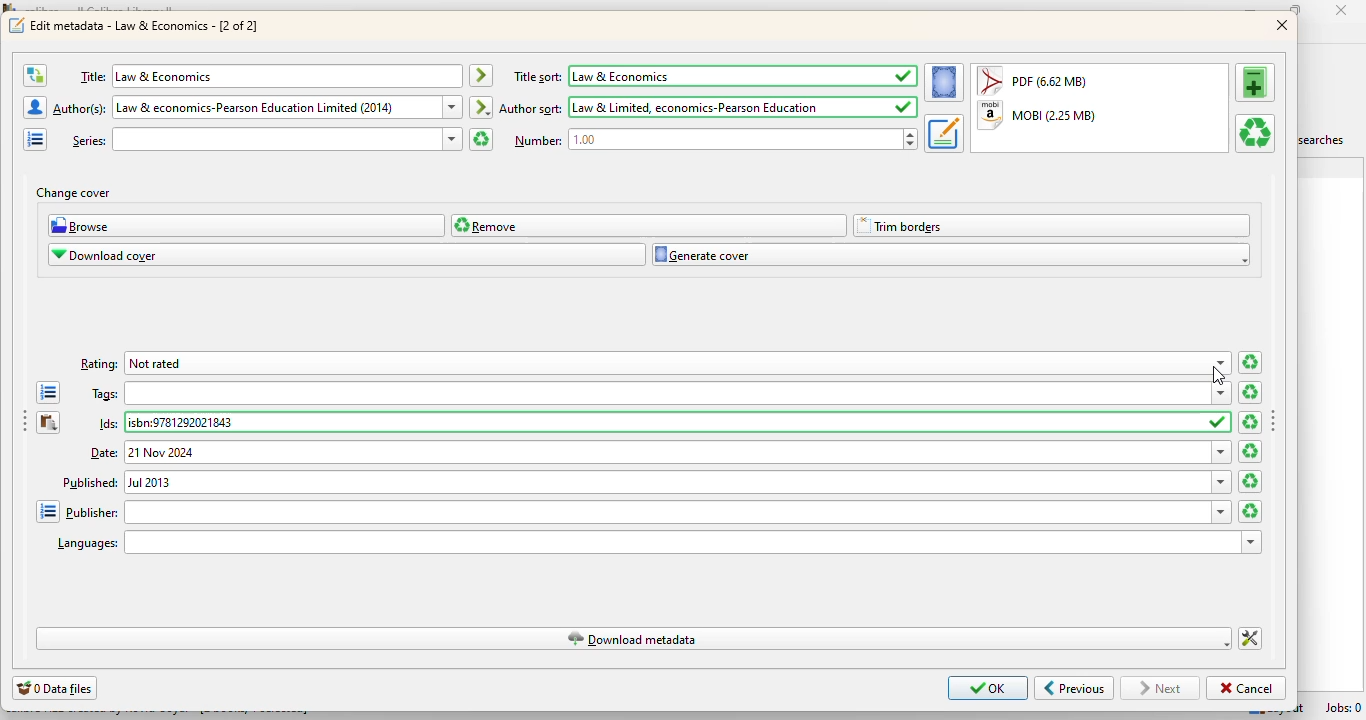 This screenshot has height=720, width=1366. Describe the element at coordinates (647, 511) in the screenshot. I see `publisher:` at that location.